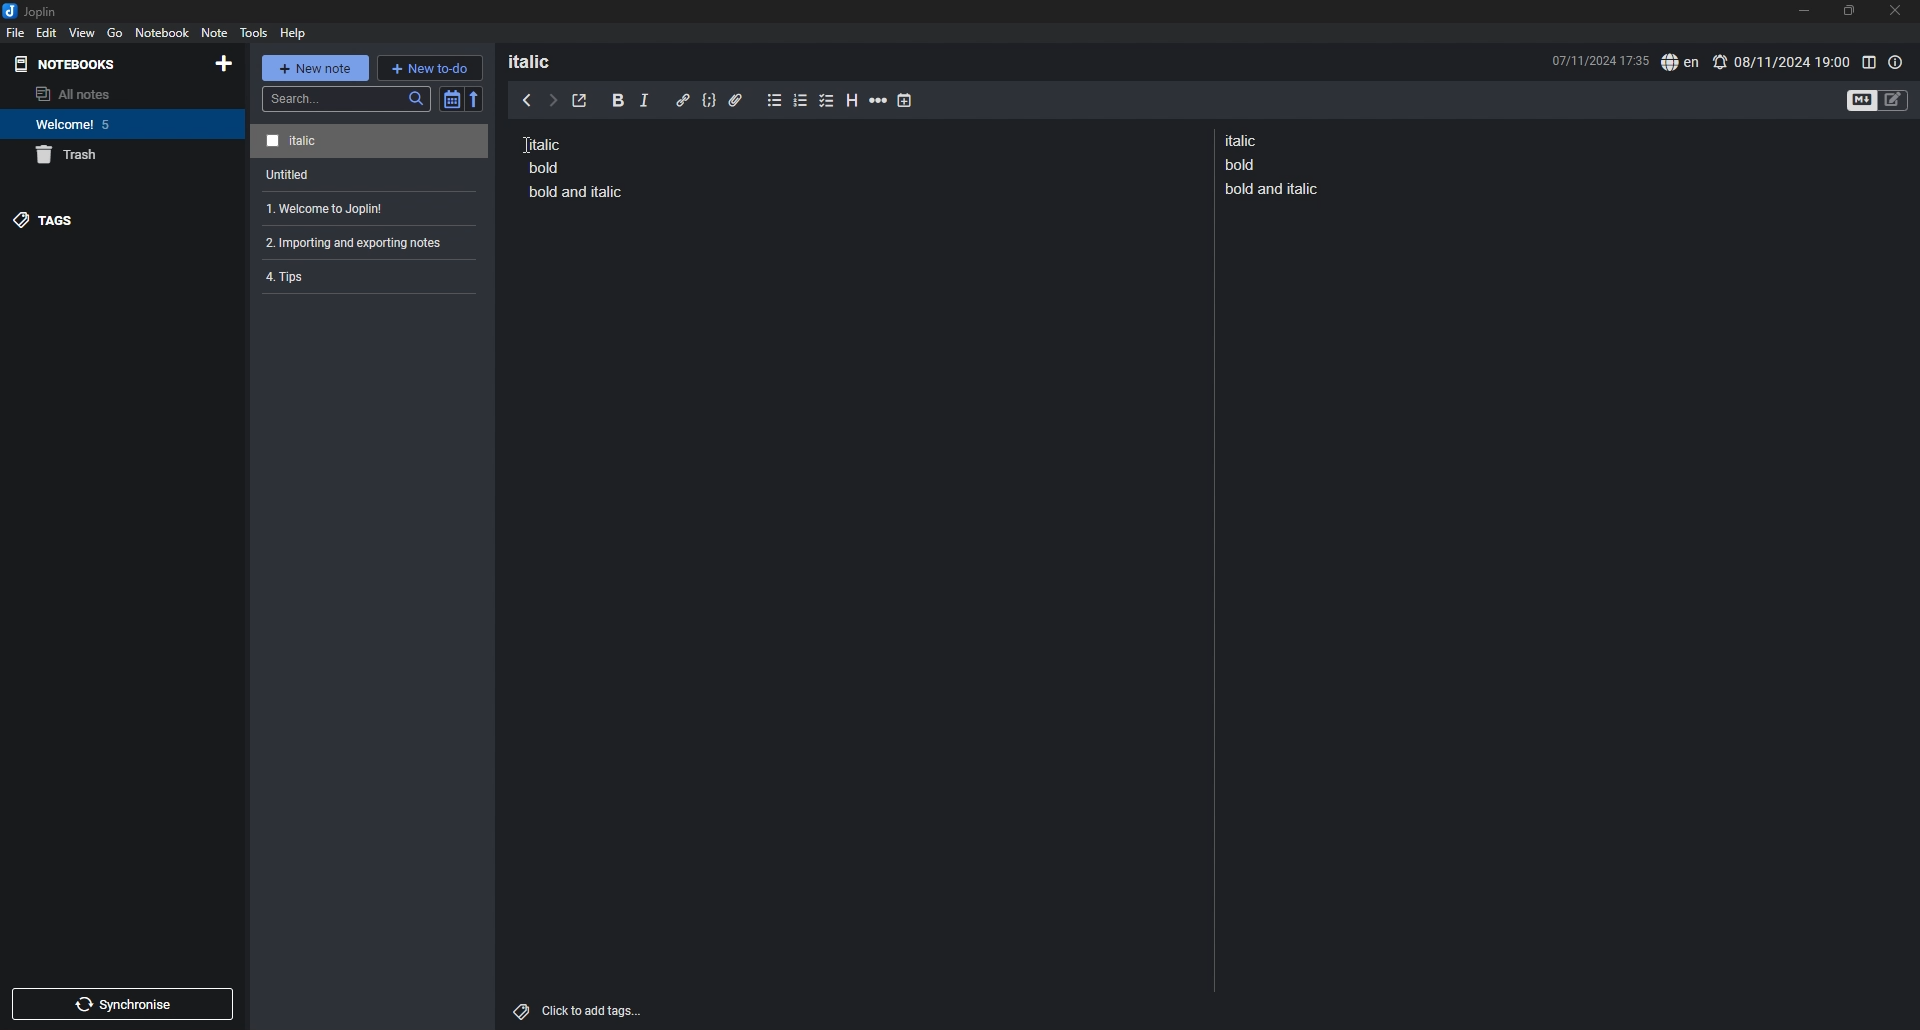  I want to click on reverse sort order, so click(475, 98).